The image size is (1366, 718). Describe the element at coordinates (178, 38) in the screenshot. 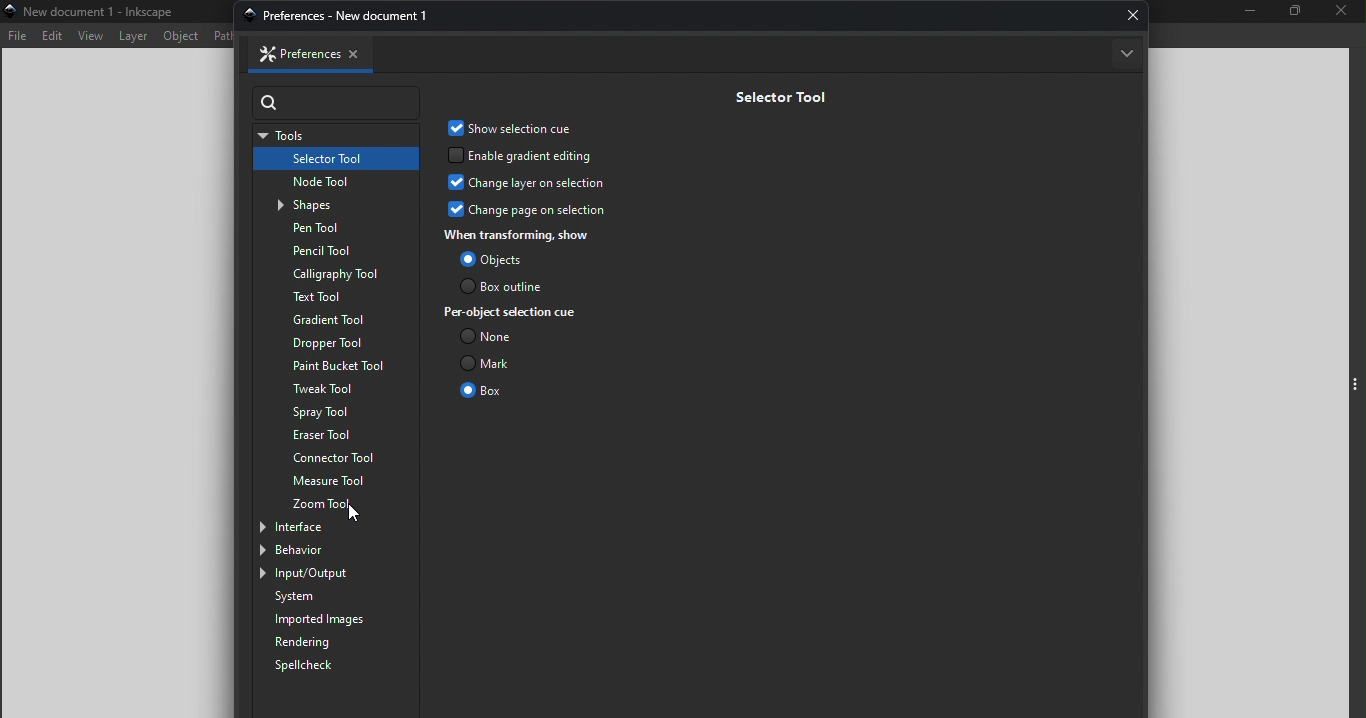

I see `Object` at that location.